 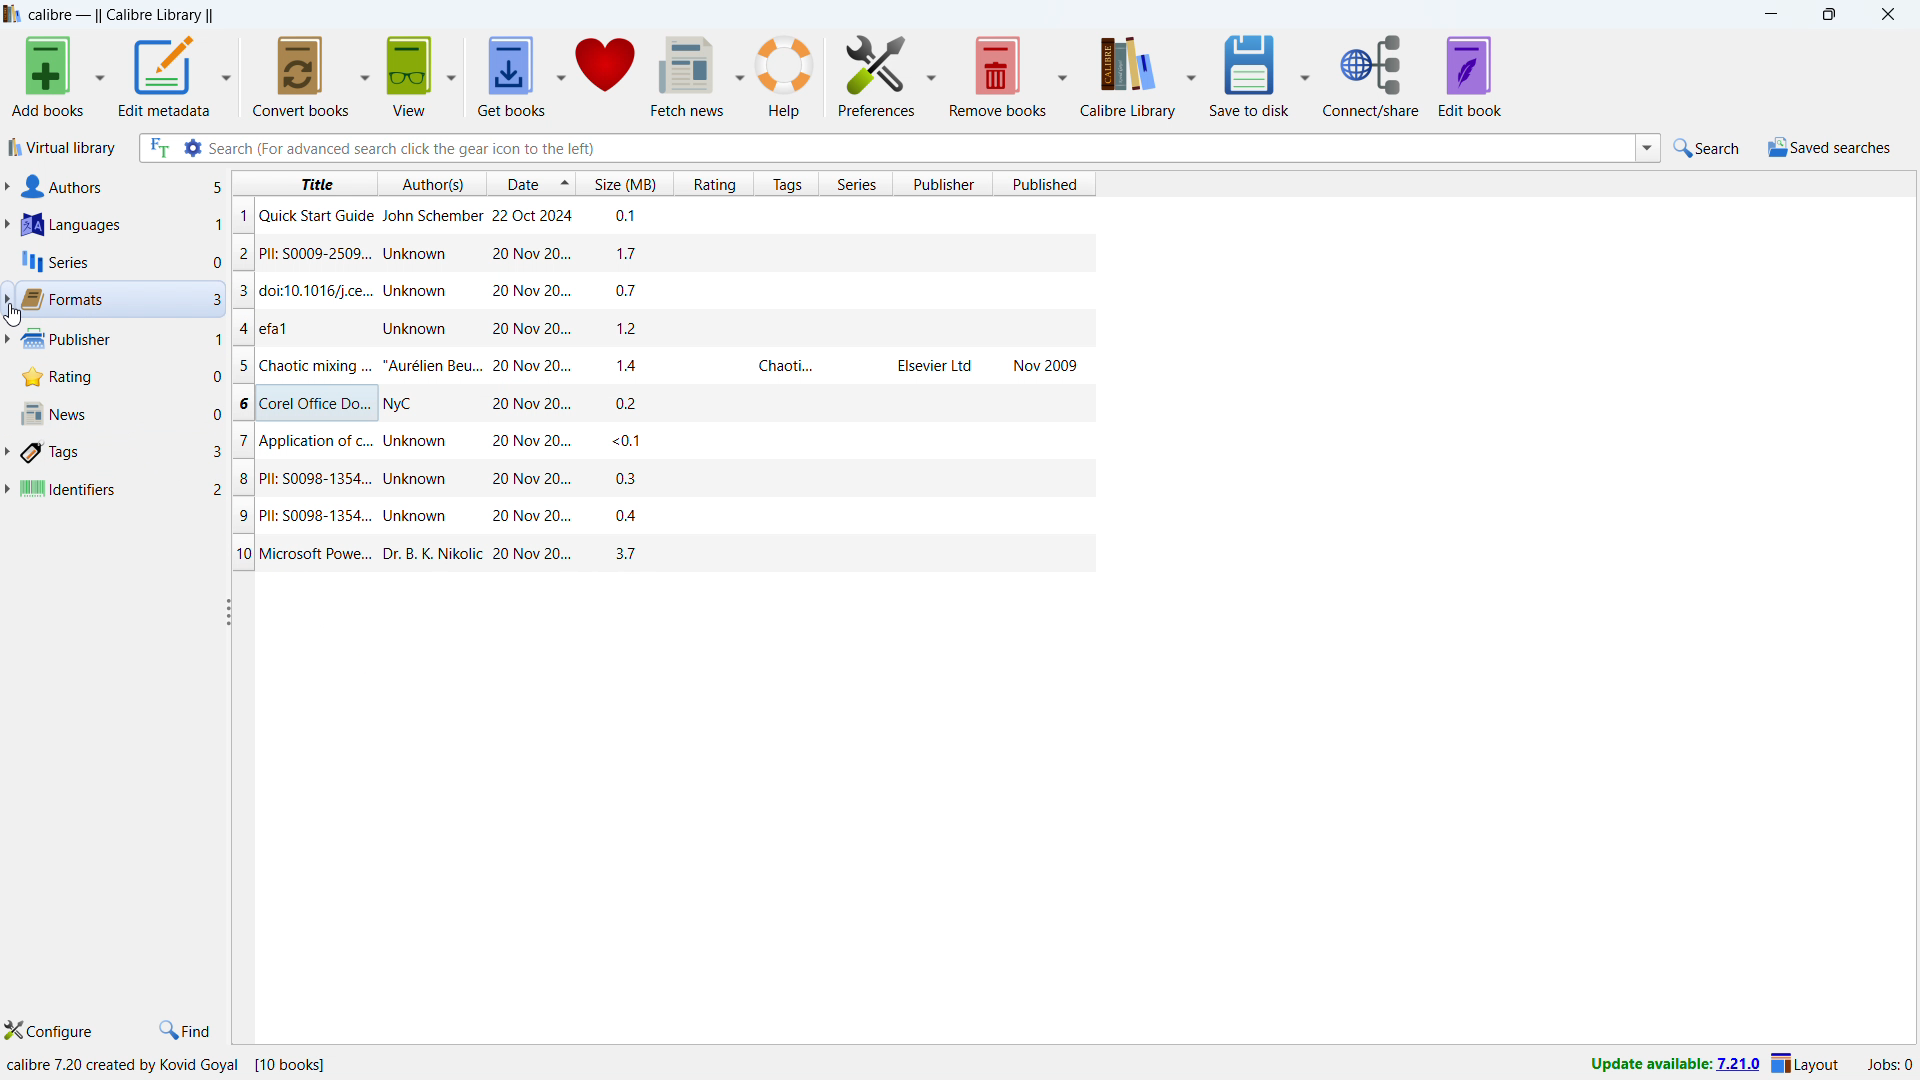 I want to click on sort by author, so click(x=430, y=182).